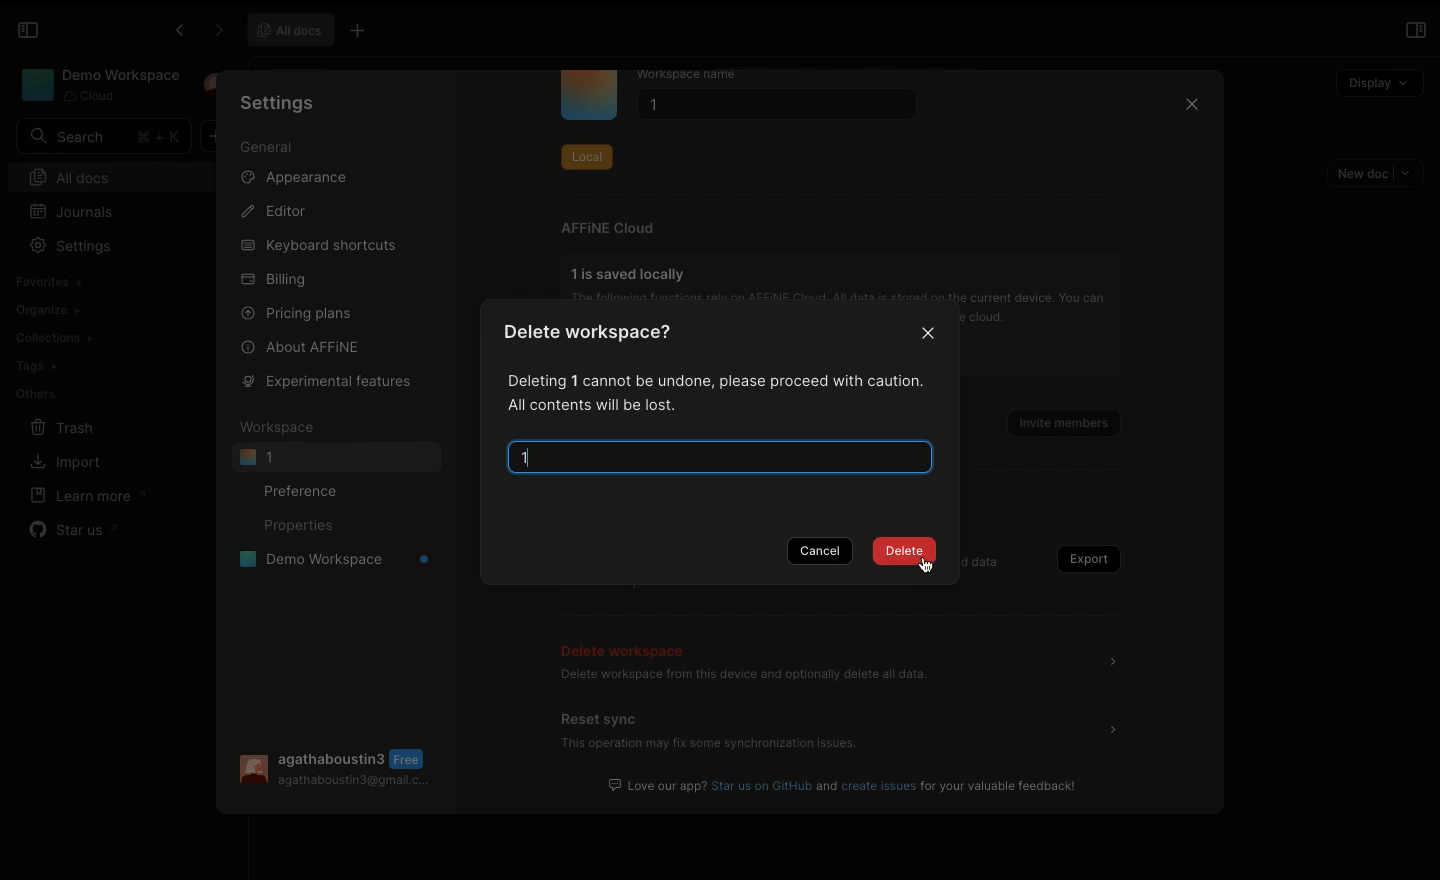 The image size is (1440, 880). Describe the element at coordinates (267, 148) in the screenshot. I see `General` at that location.